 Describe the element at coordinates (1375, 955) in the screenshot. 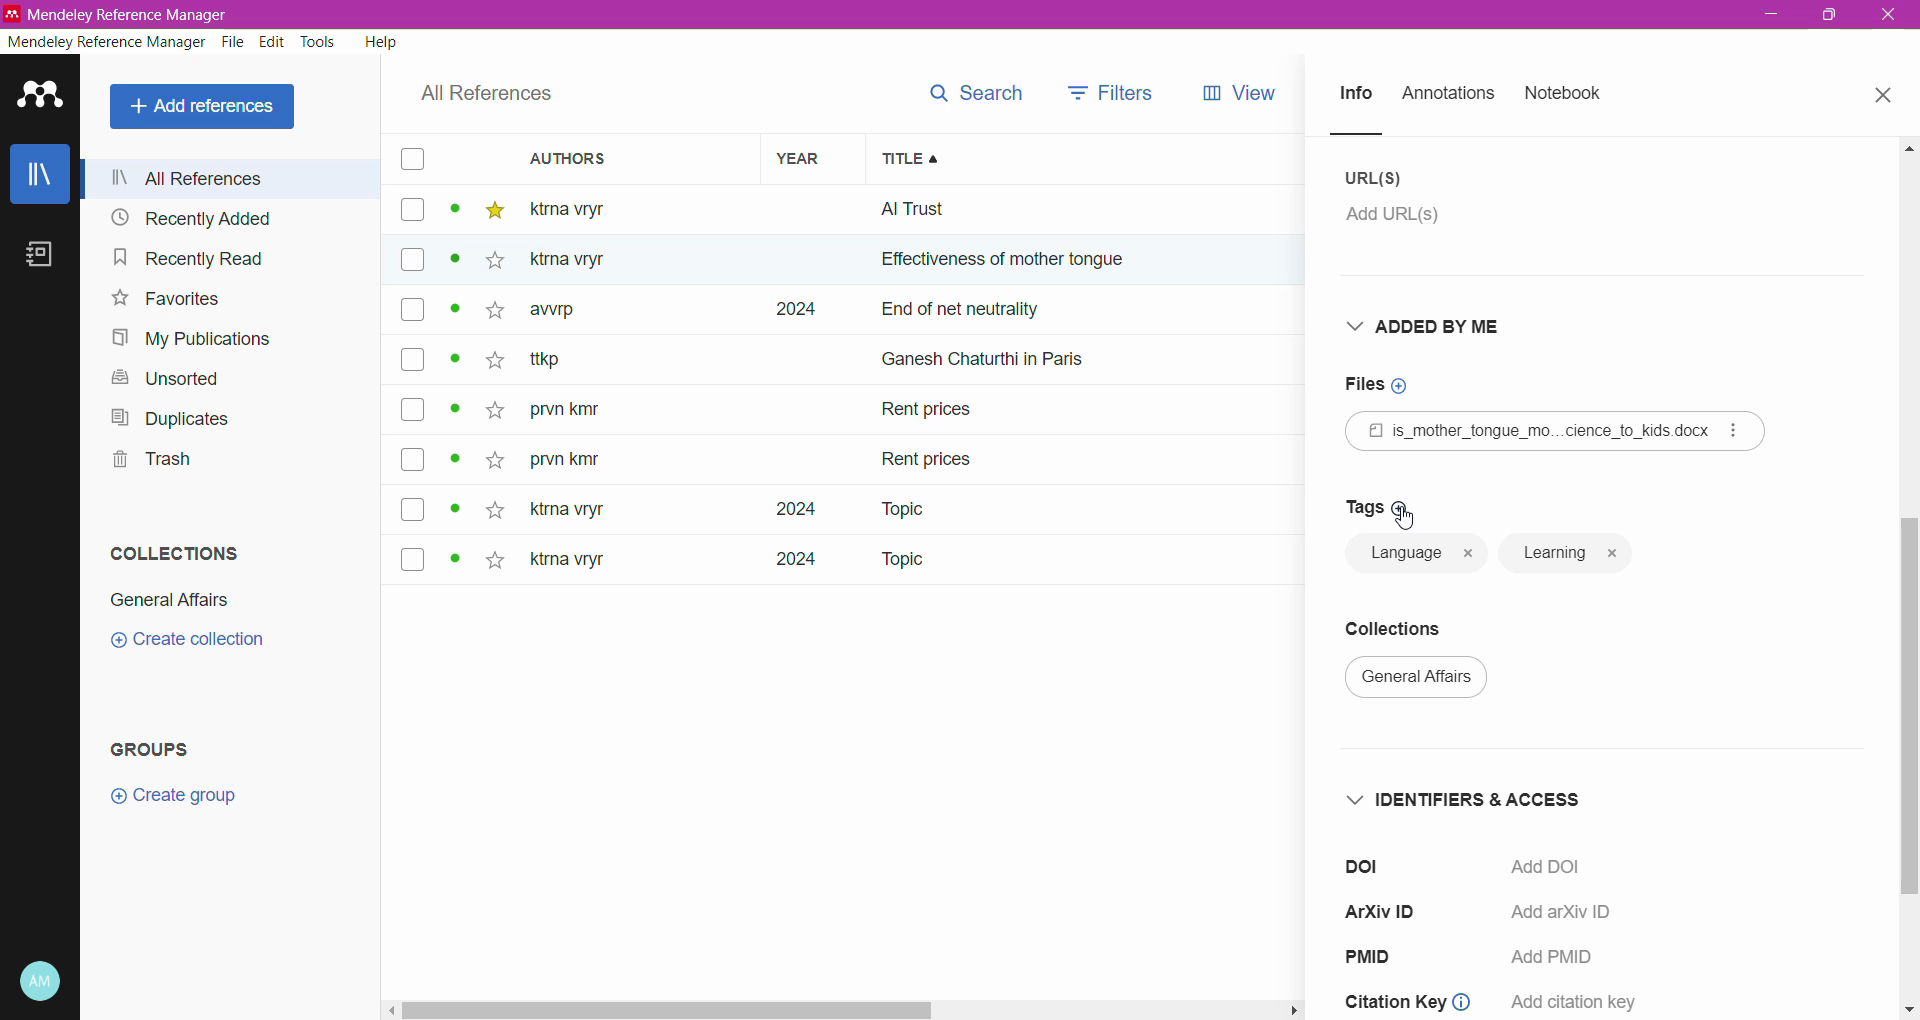

I see `PMID` at that location.